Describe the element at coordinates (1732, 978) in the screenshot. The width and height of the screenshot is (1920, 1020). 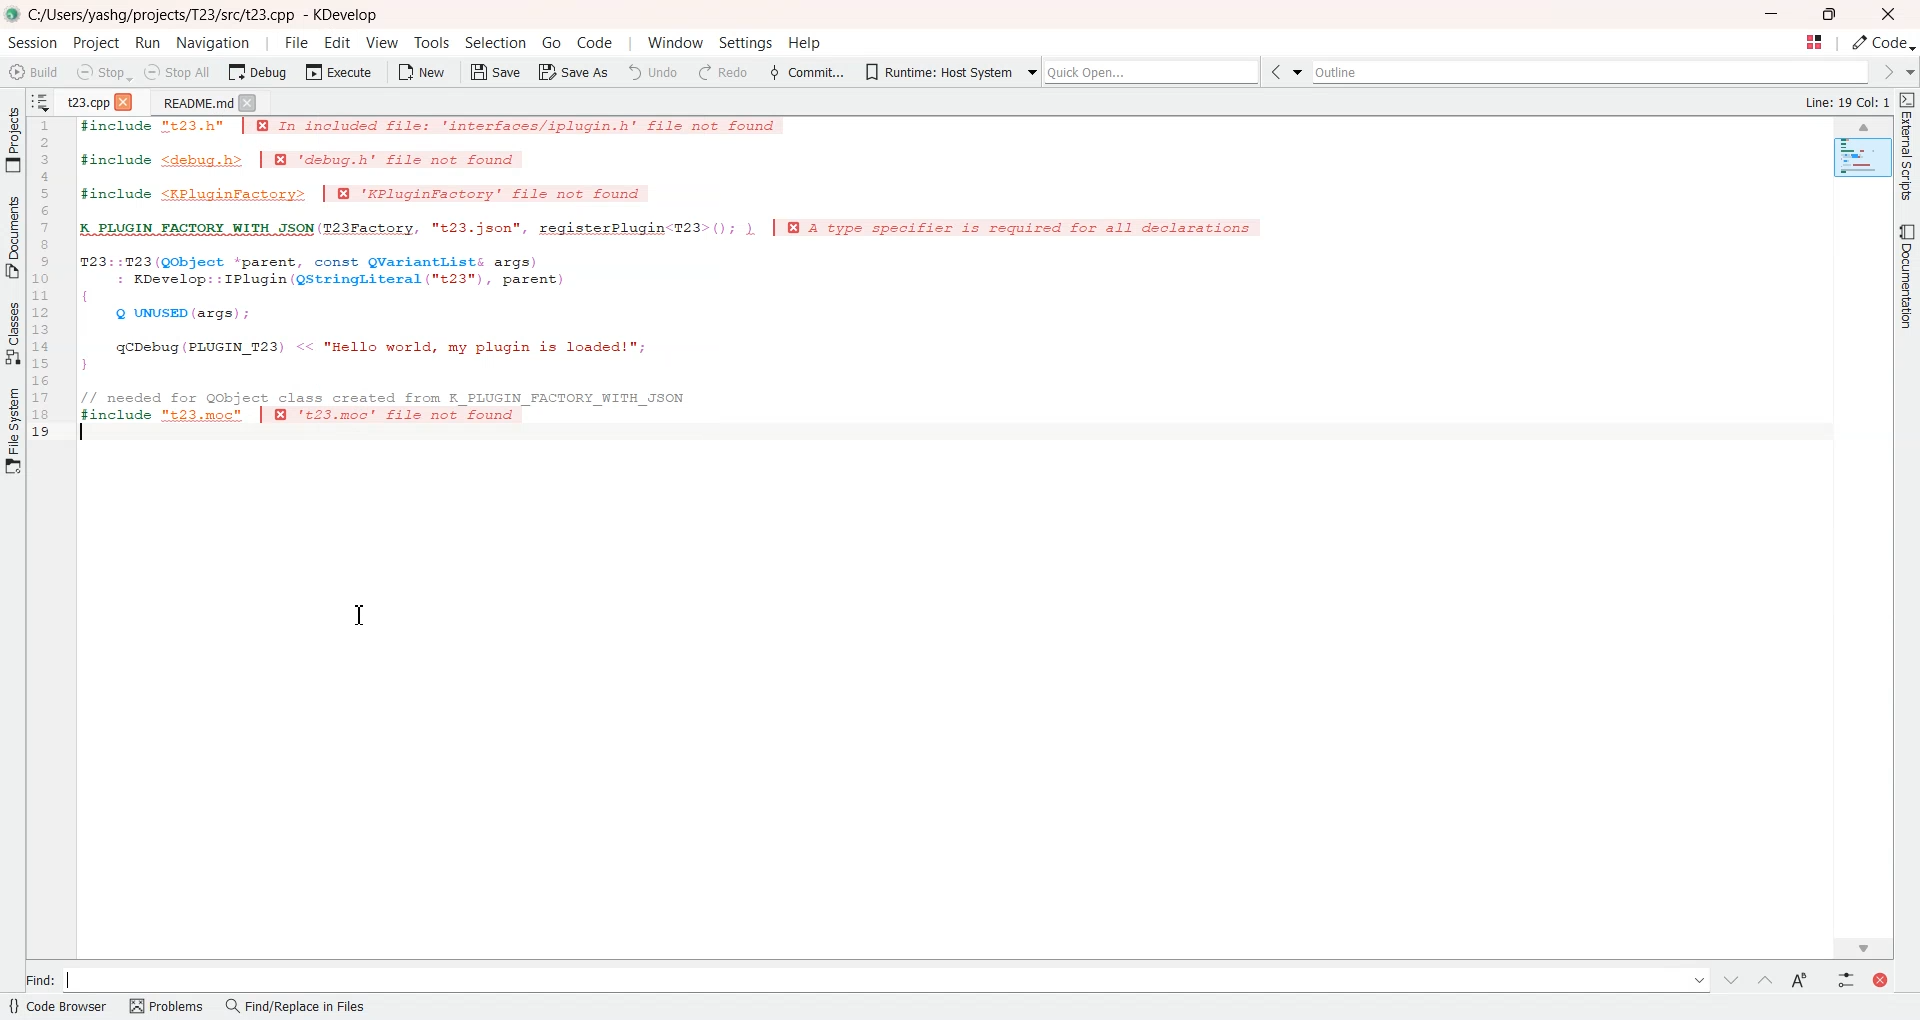
I see `Jump to next match` at that location.